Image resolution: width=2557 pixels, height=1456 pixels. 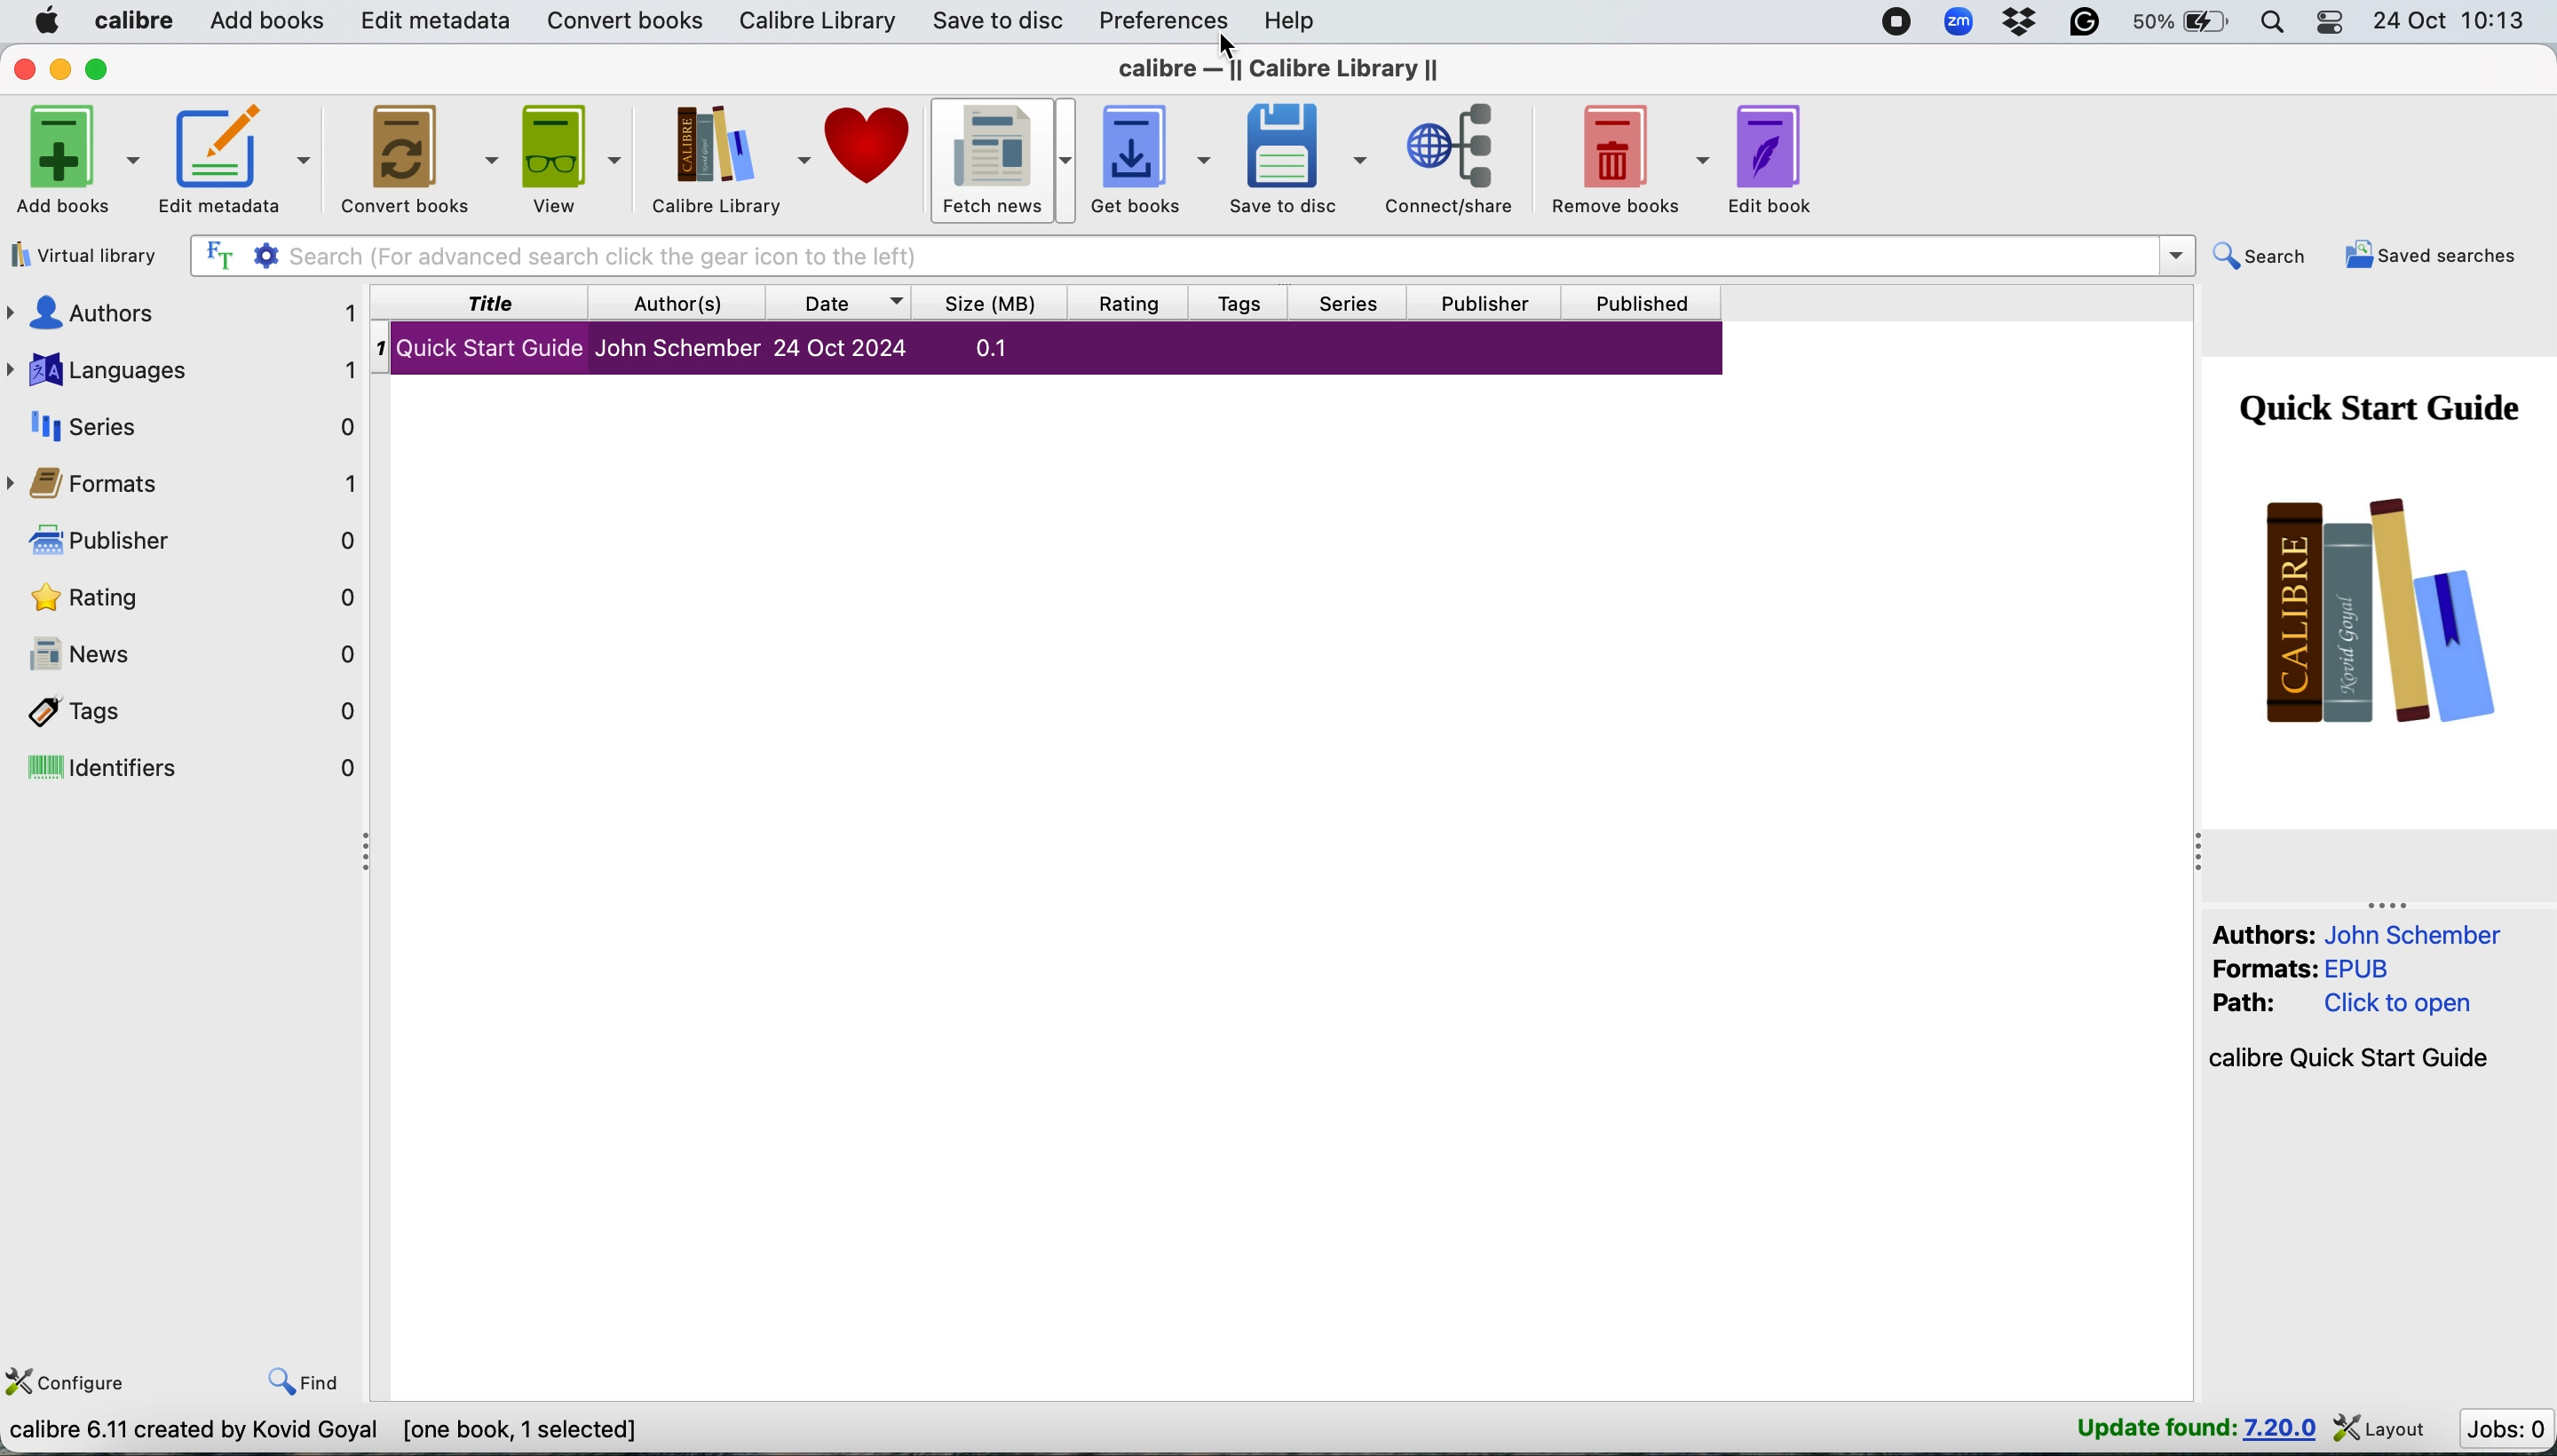 I want to click on remove books, so click(x=1631, y=166).